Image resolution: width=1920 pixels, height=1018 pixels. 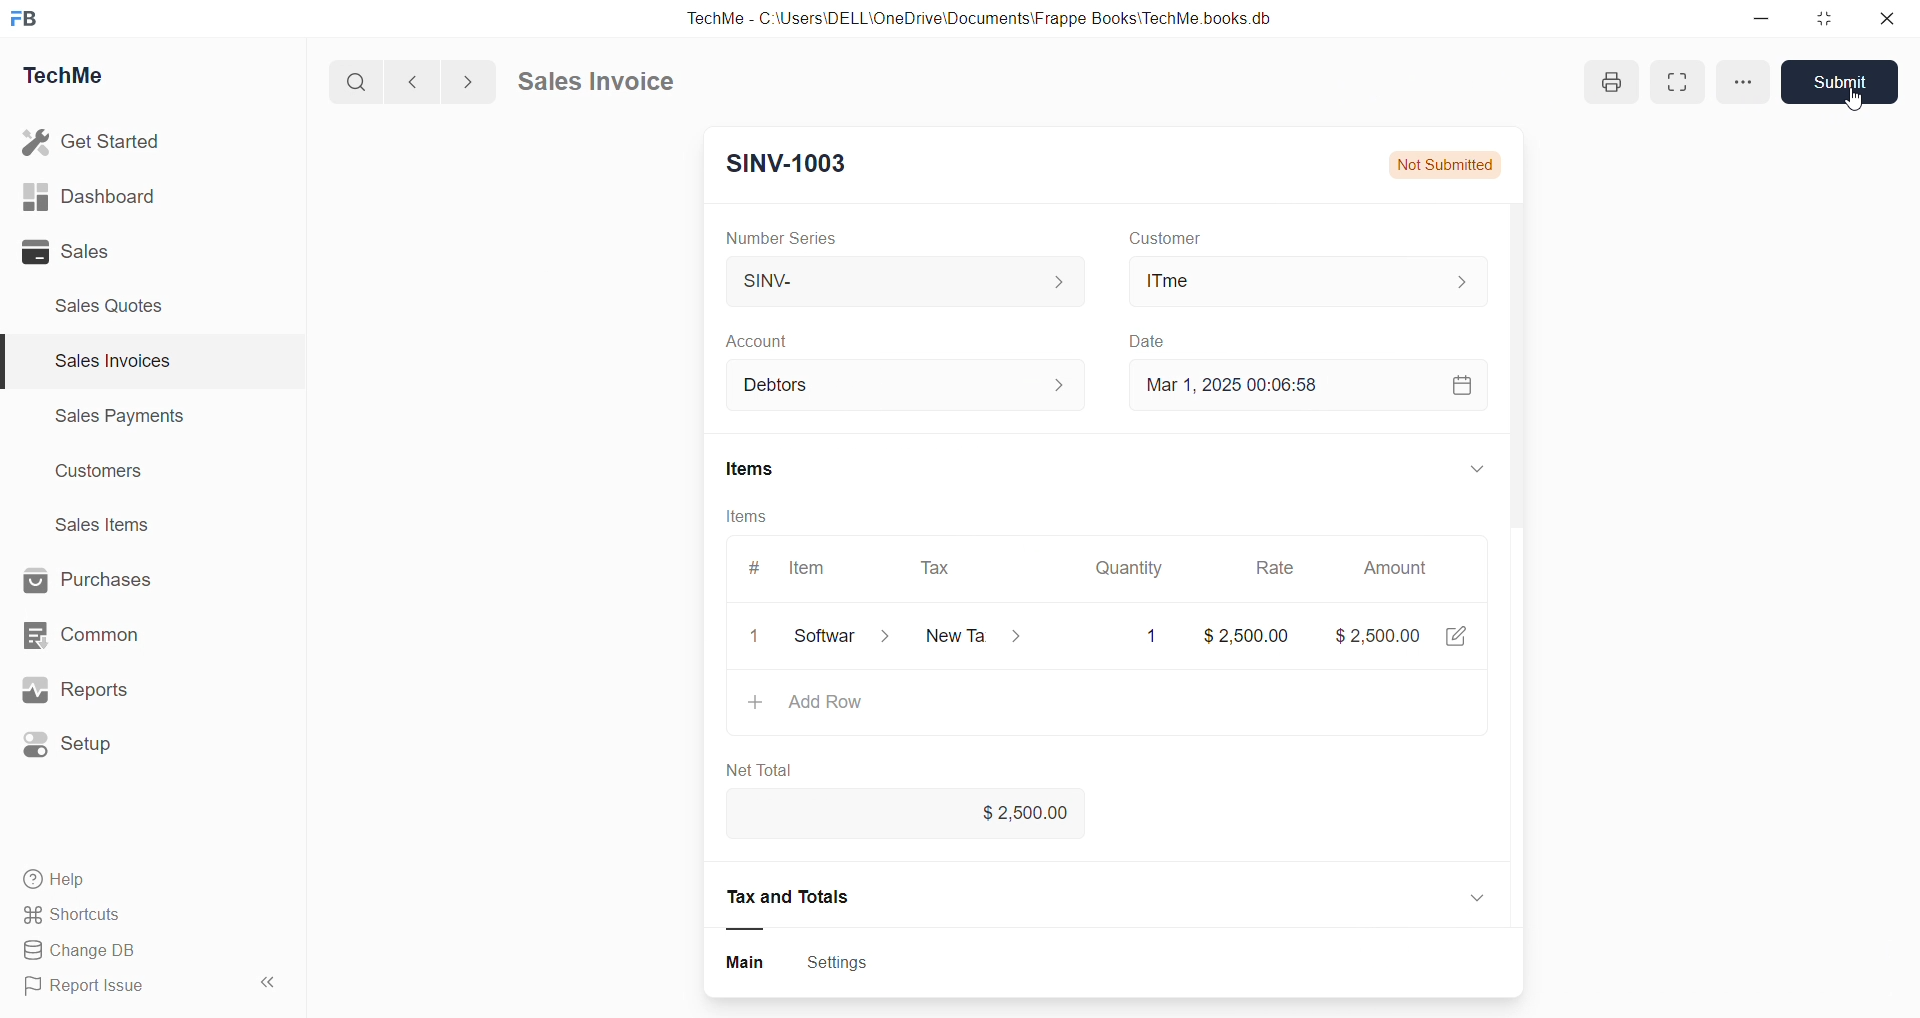 What do you see at coordinates (1312, 385) in the screenshot?
I see `Mar 1, 2025 00:06:58 =)` at bounding box center [1312, 385].